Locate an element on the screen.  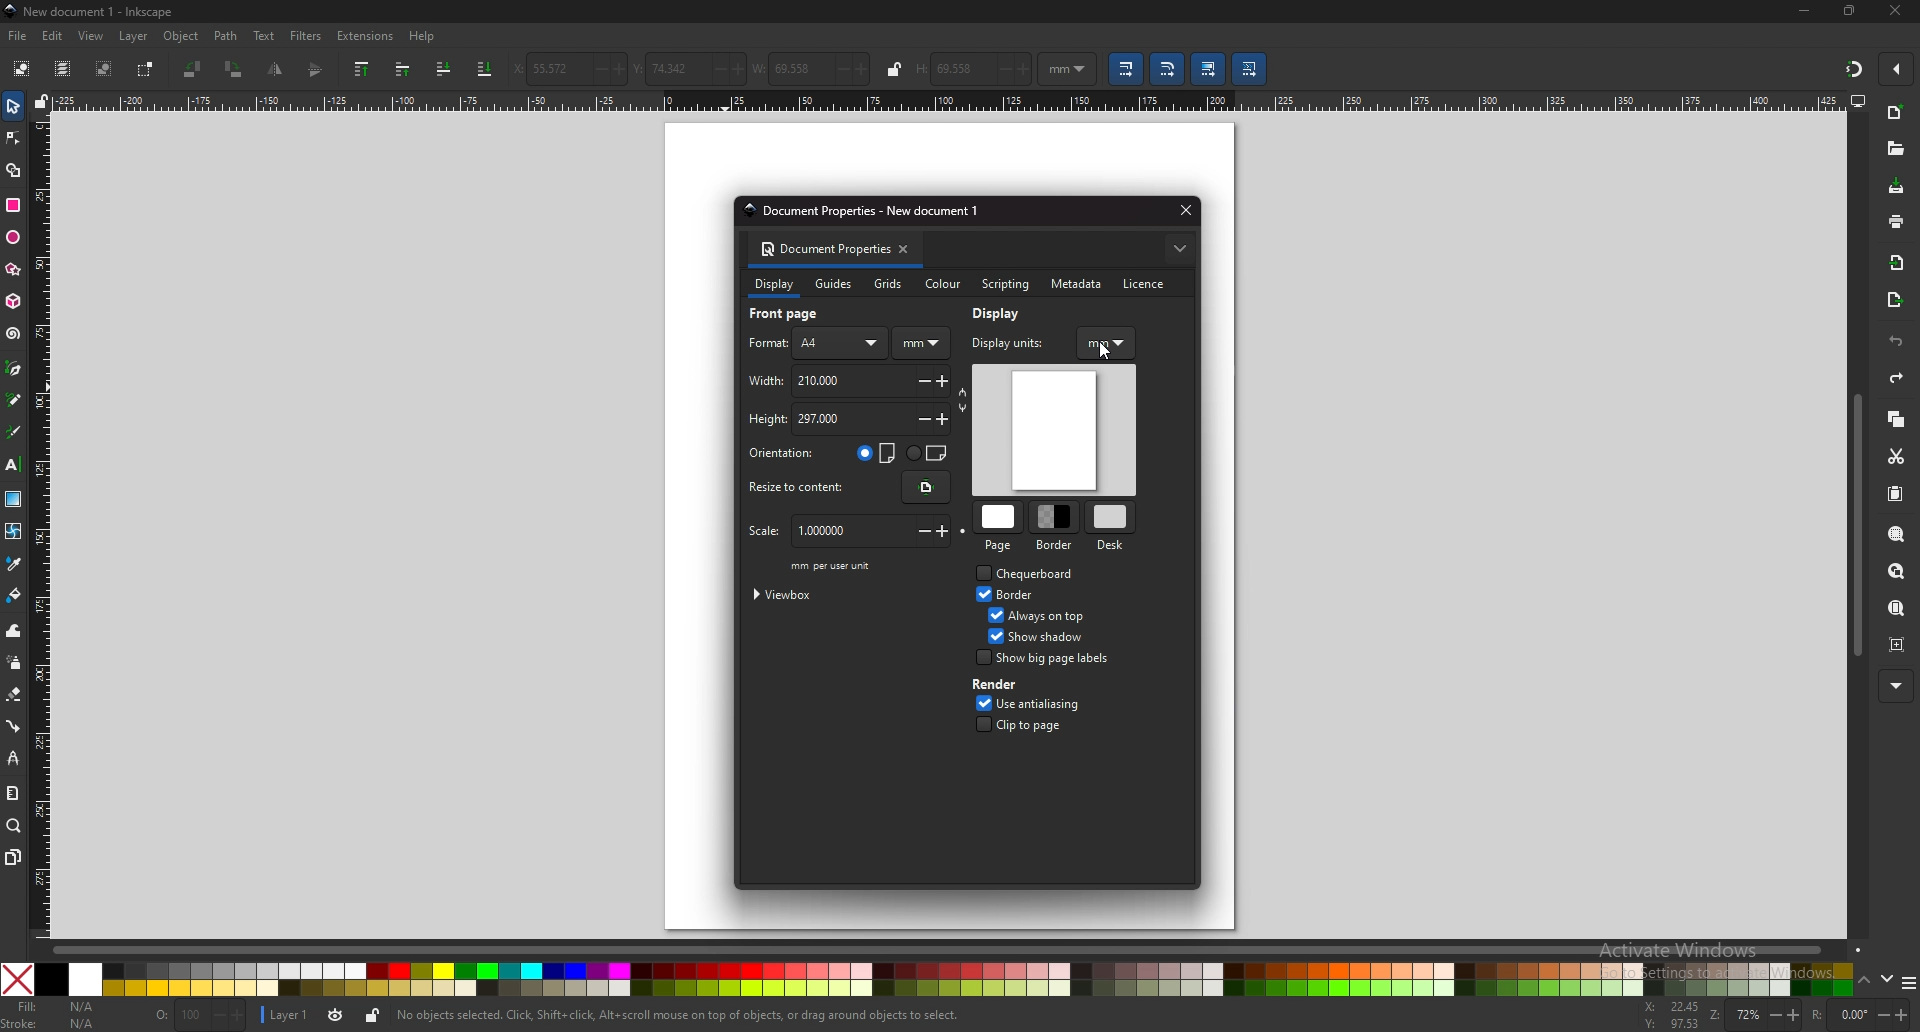
mm is located at coordinates (921, 344).